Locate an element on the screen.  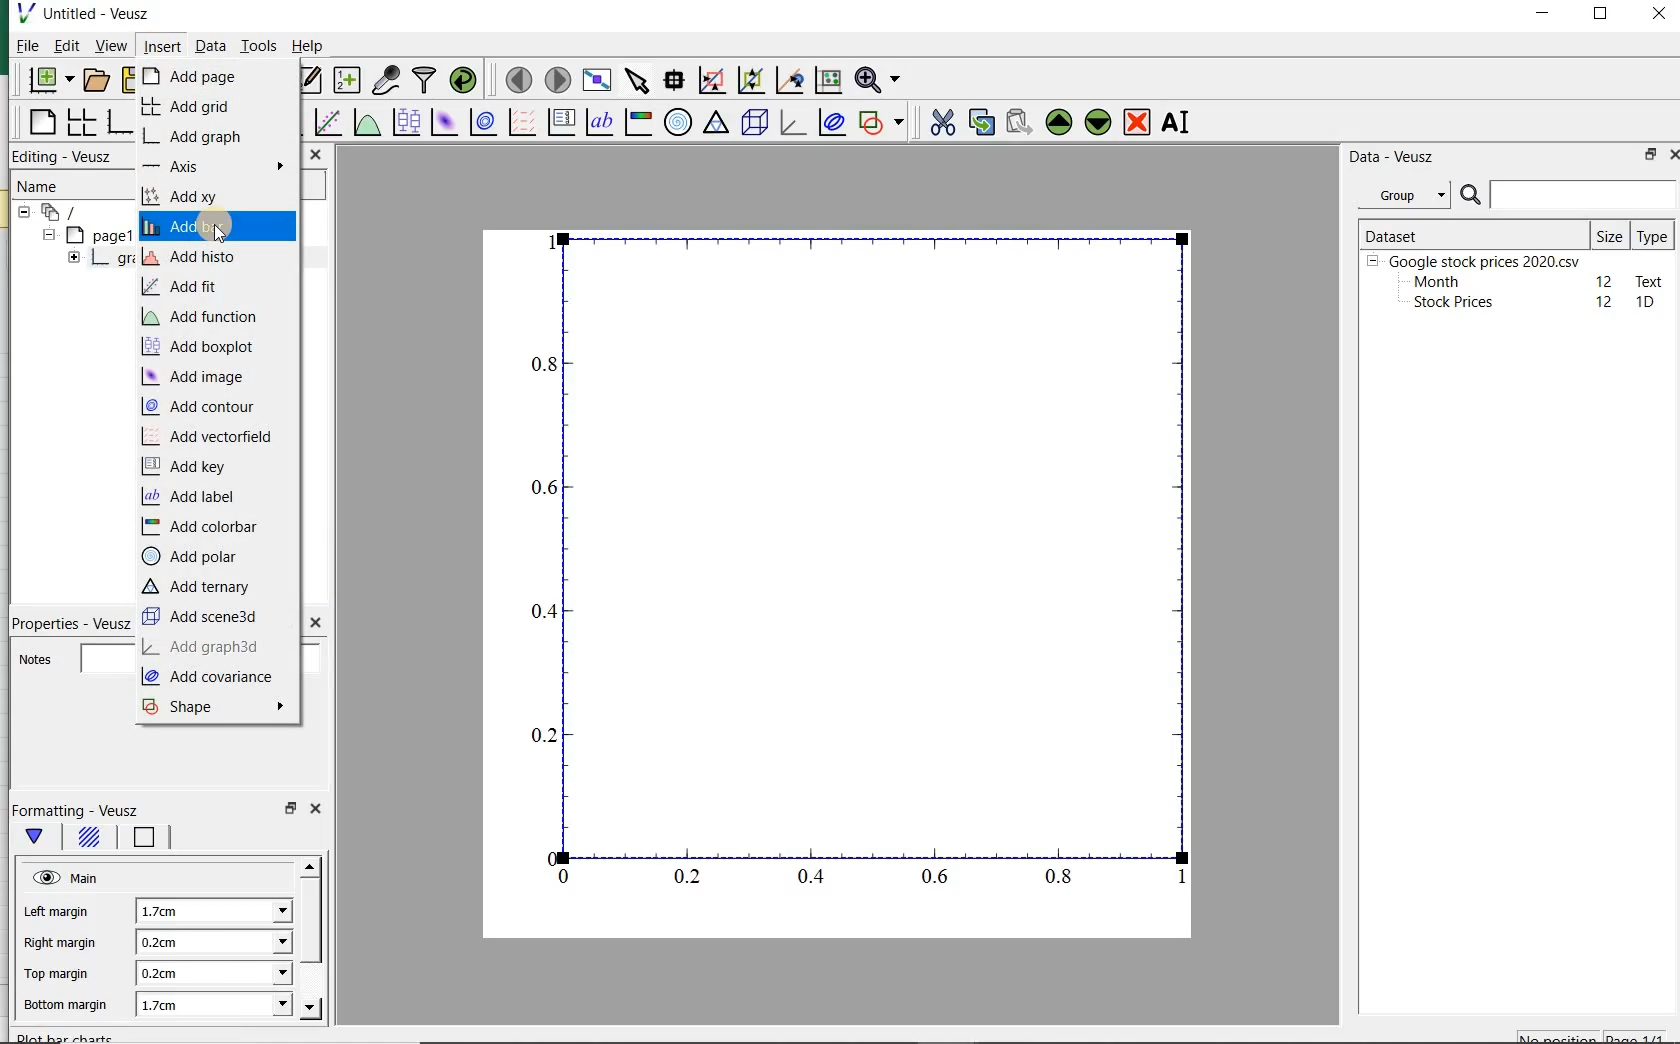
read data points on the graph is located at coordinates (672, 81).